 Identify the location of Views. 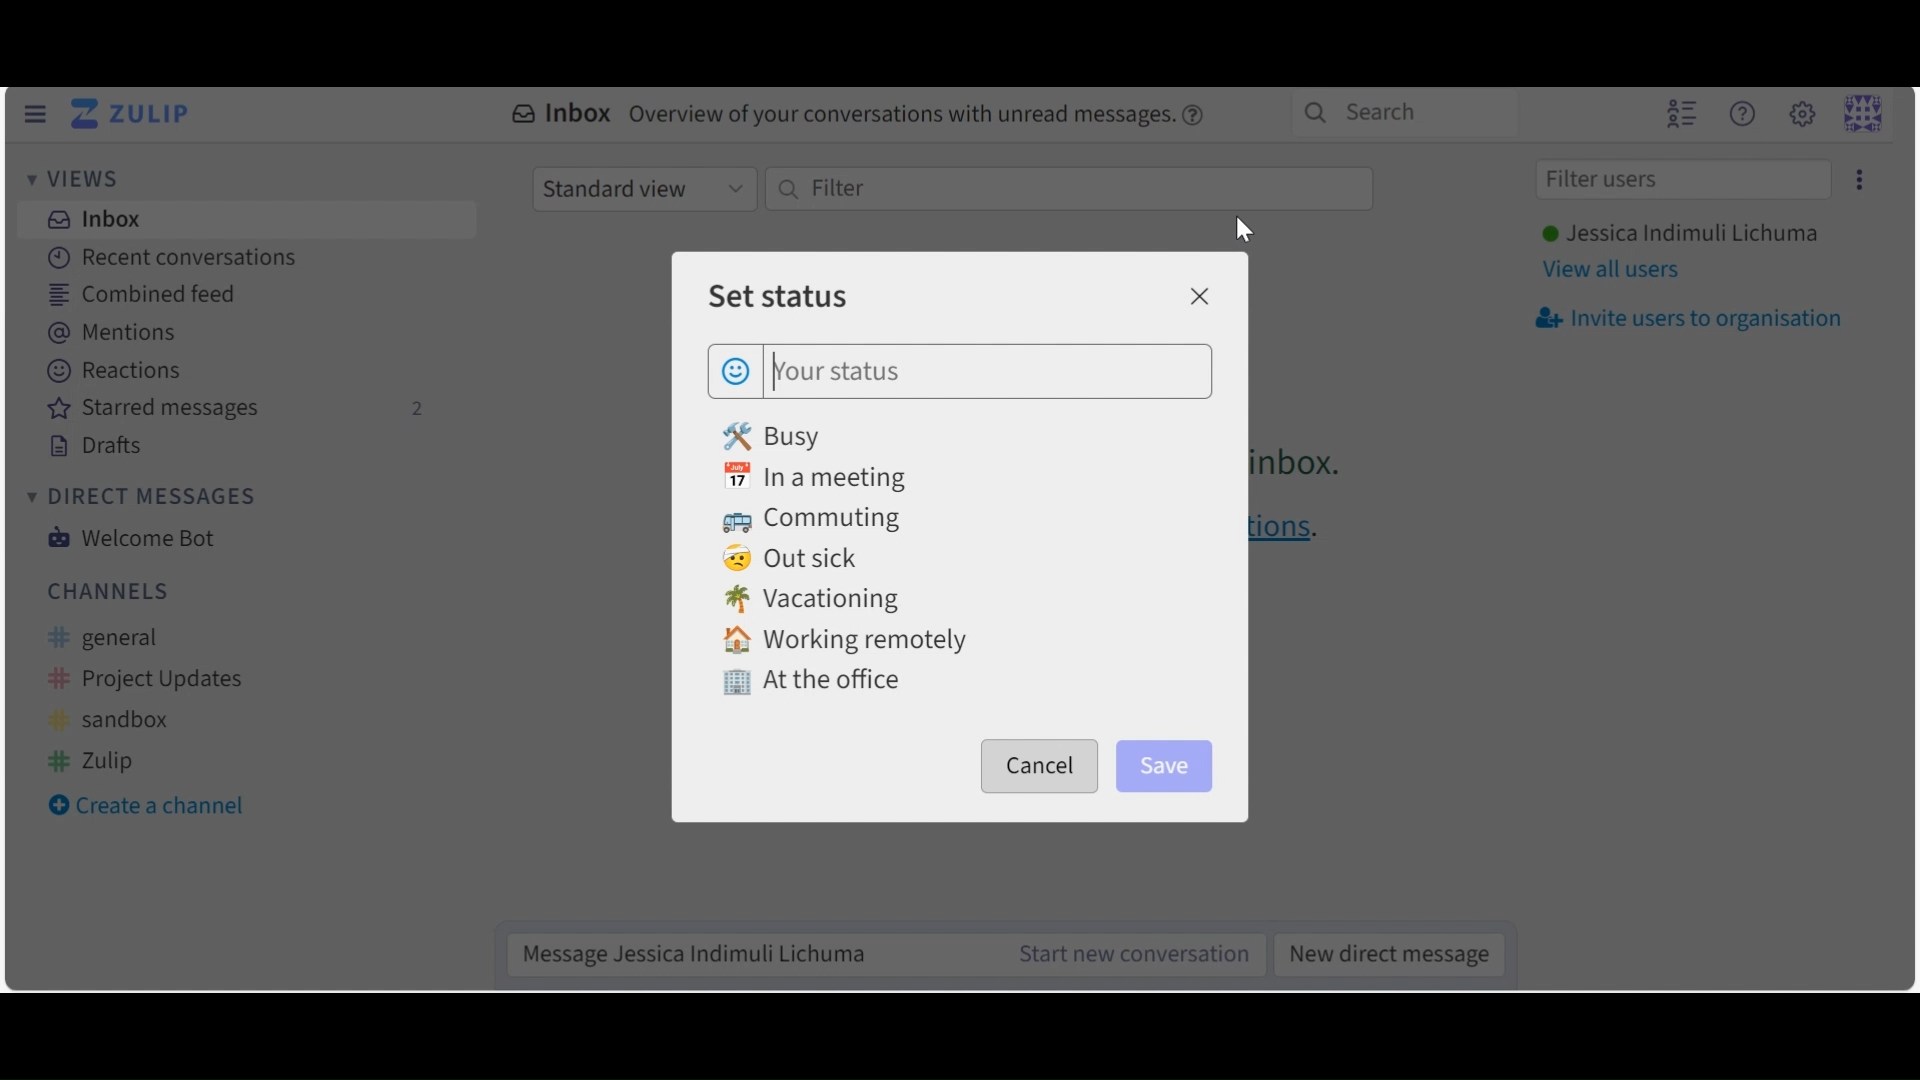
(79, 181).